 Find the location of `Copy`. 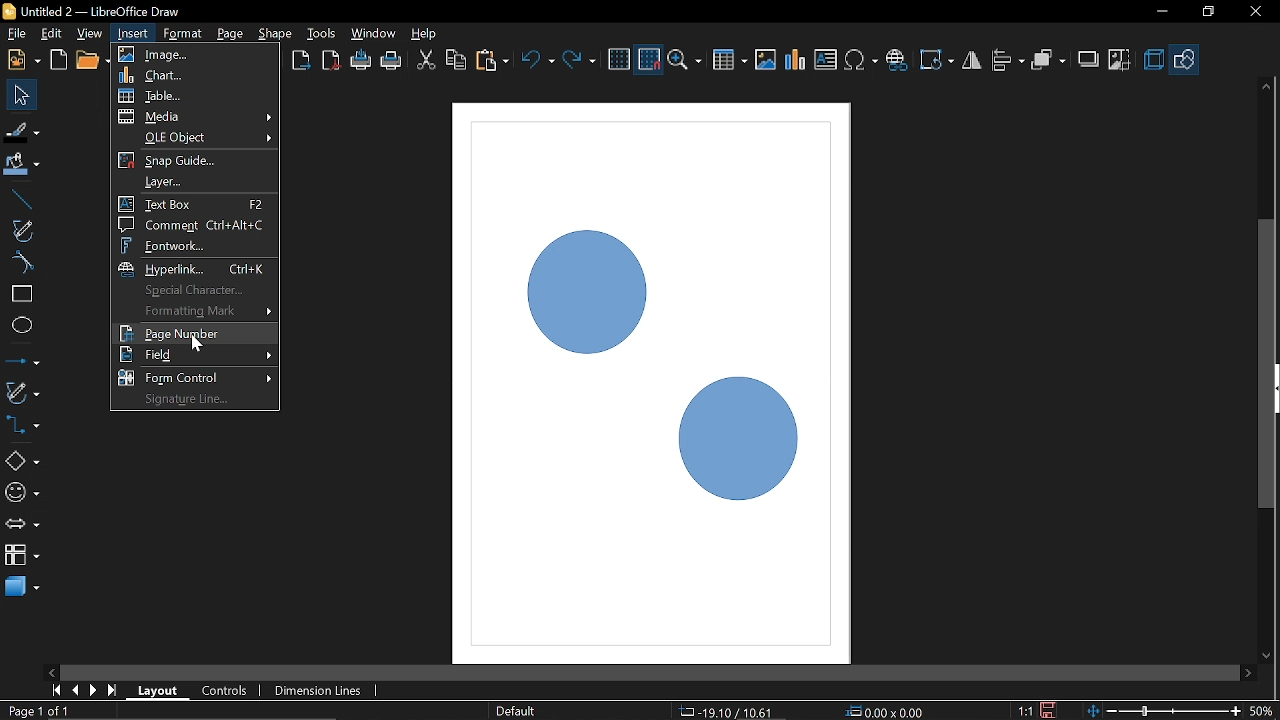

Copy is located at coordinates (456, 63).